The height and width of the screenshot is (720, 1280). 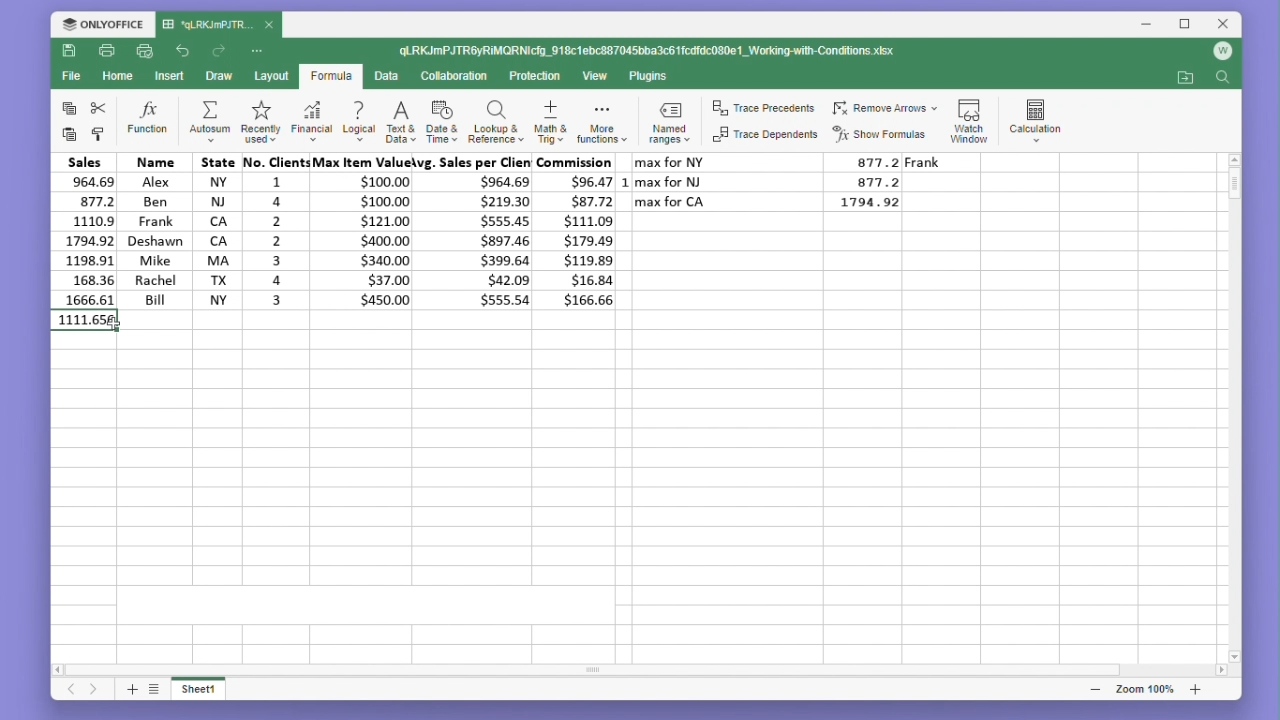 What do you see at coordinates (78, 318) in the screenshot?
I see `average` at bounding box center [78, 318].